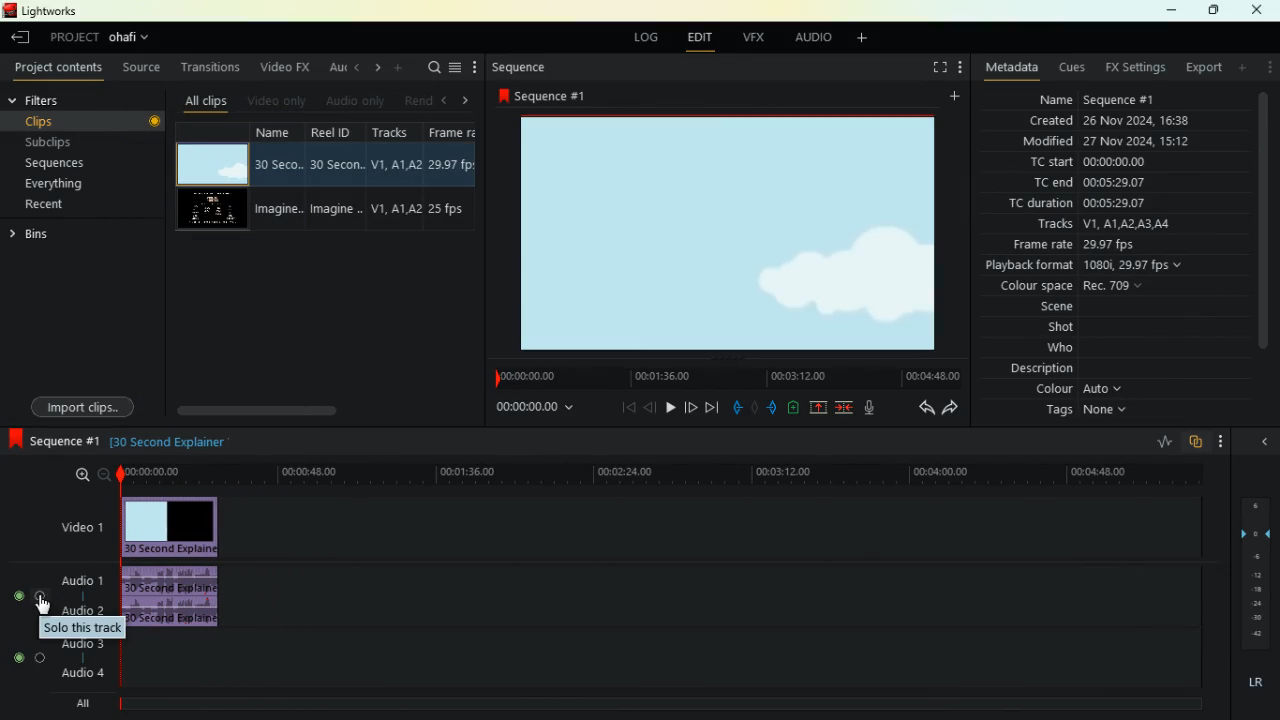 The image size is (1280, 720). Describe the element at coordinates (658, 476) in the screenshot. I see `timeline` at that location.